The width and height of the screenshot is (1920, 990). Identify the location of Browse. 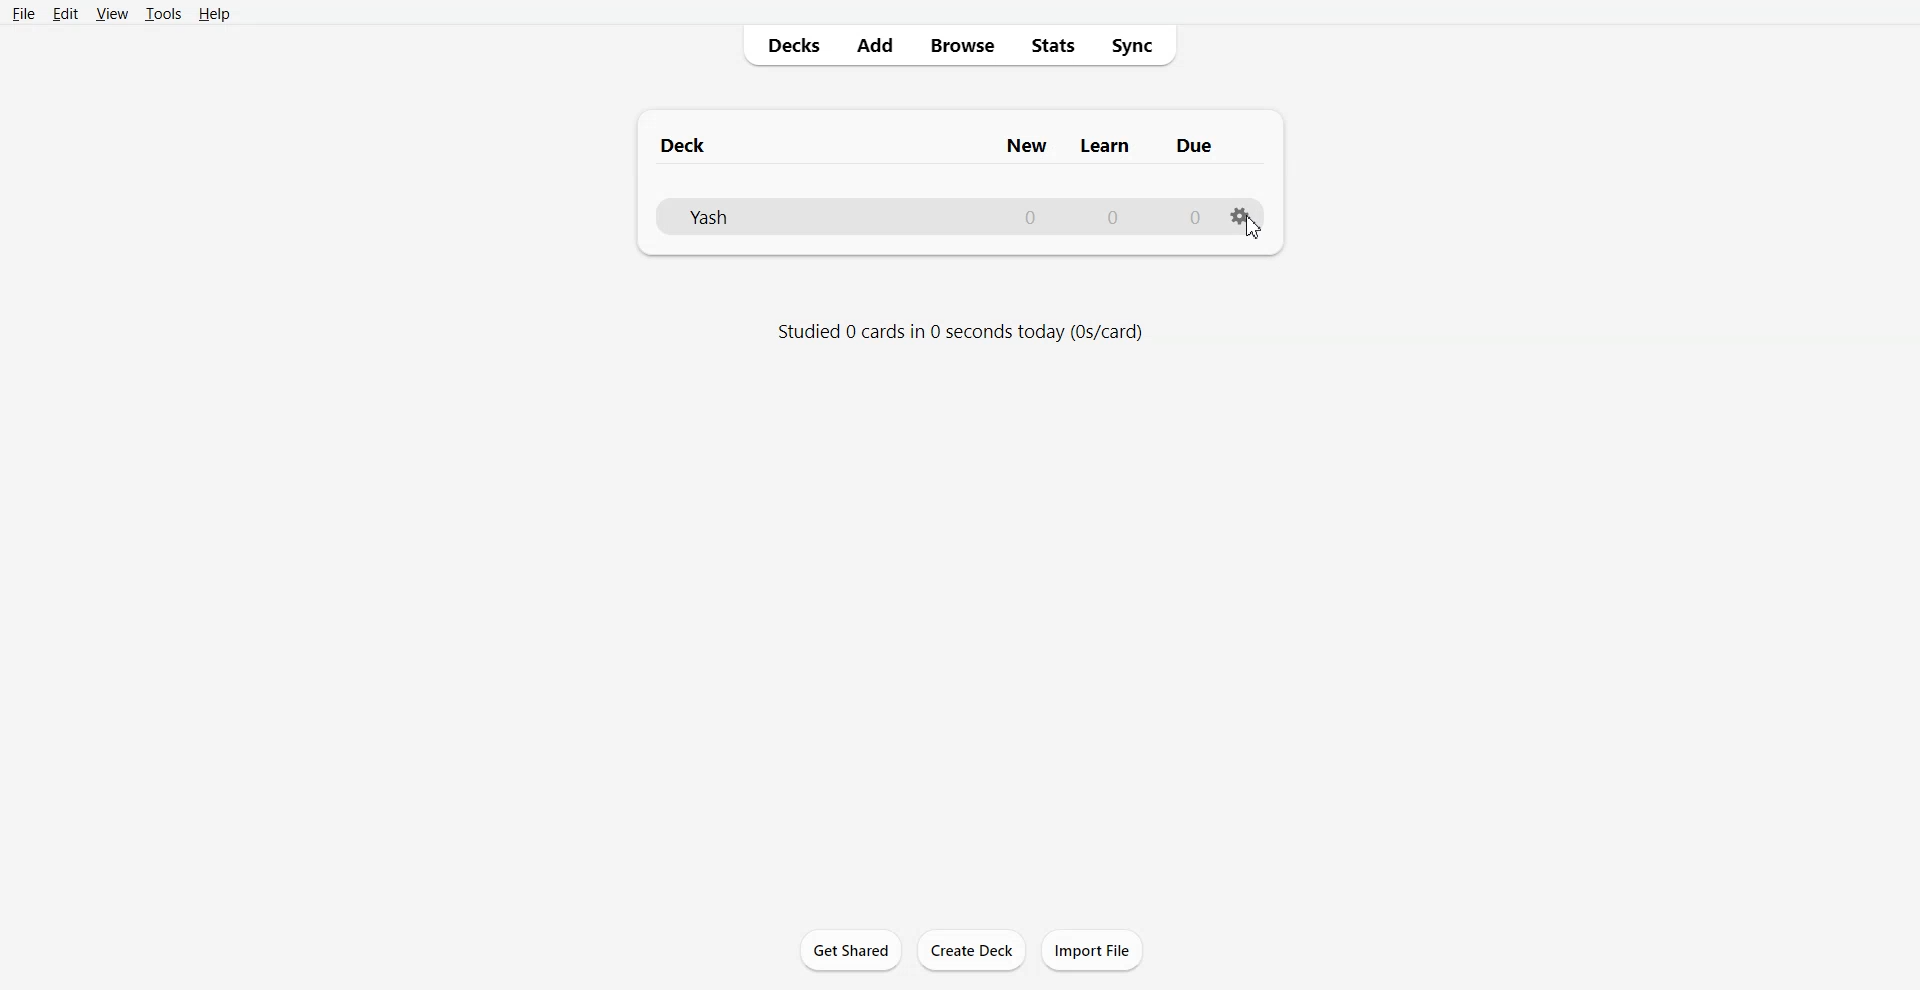
(960, 45).